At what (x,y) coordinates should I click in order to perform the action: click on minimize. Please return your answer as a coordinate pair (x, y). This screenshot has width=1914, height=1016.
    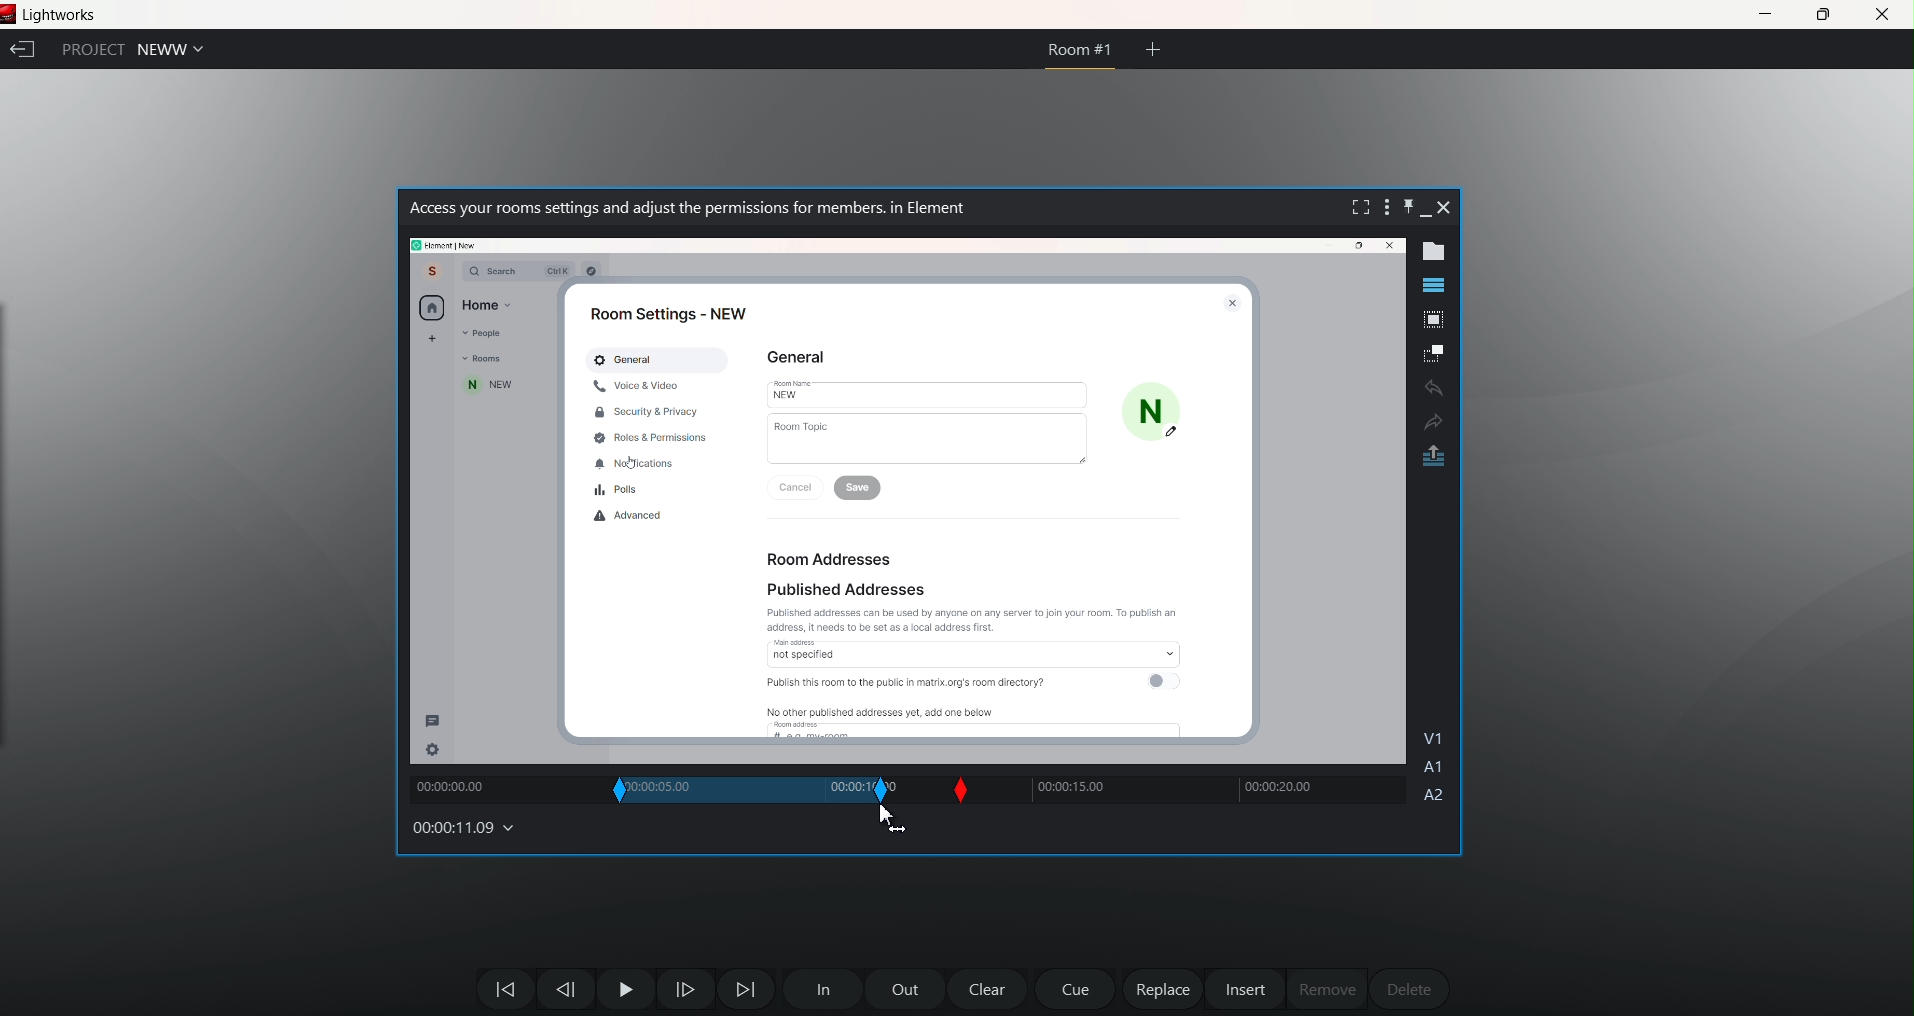
    Looking at the image, I should click on (1432, 211).